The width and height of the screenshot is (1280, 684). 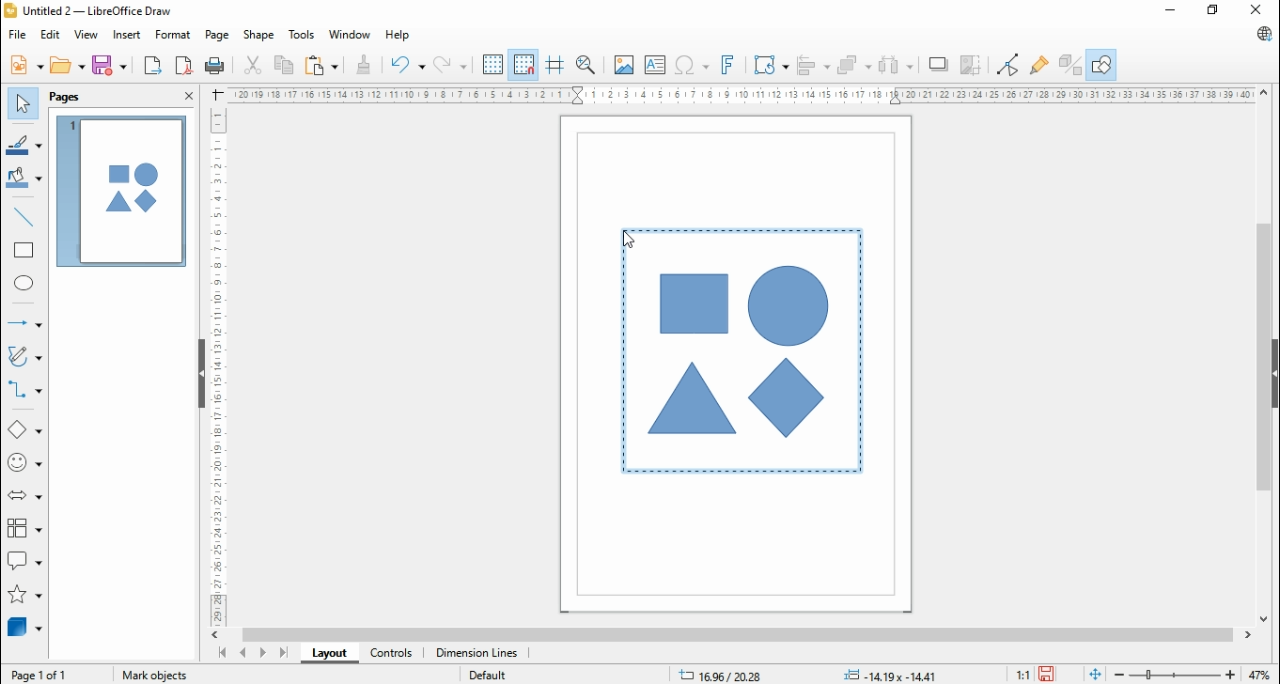 What do you see at coordinates (187, 94) in the screenshot?
I see `close pane` at bounding box center [187, 94].